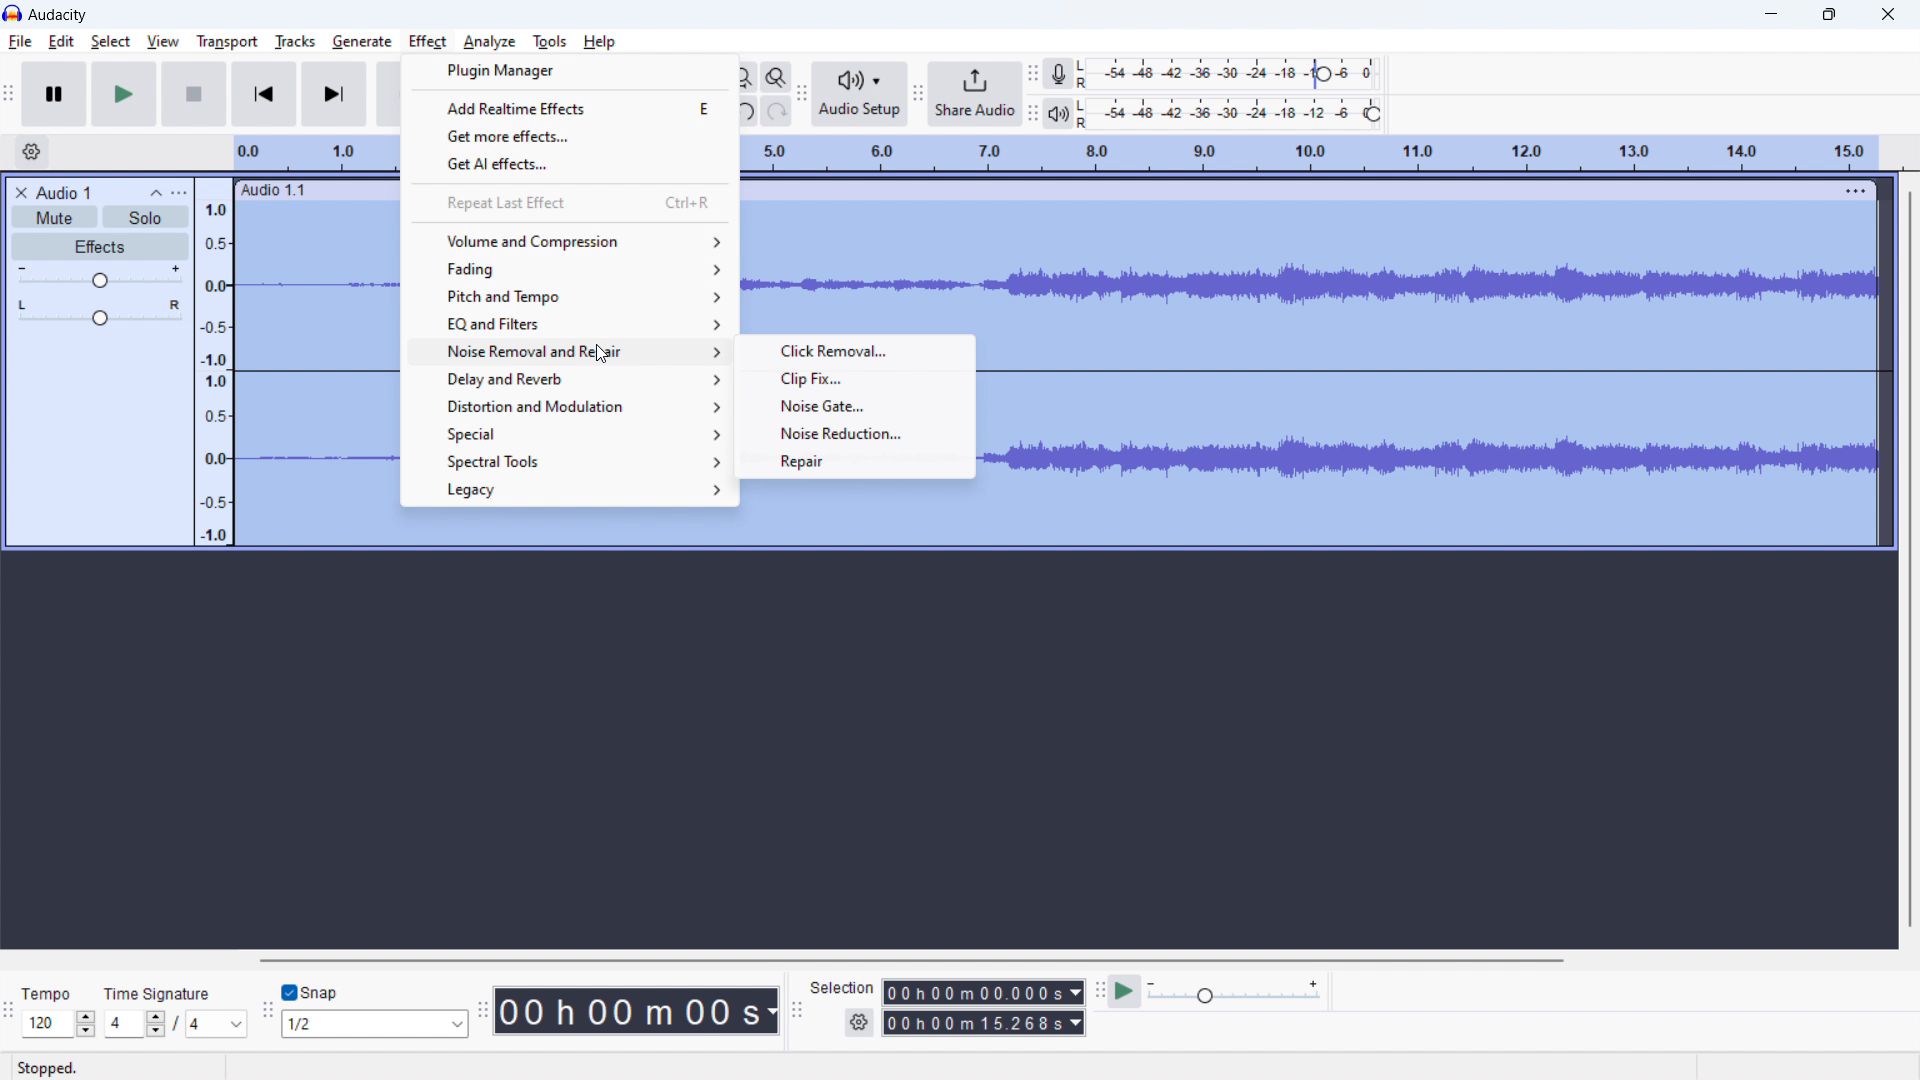  I want to click on start time, so click(984, 992).